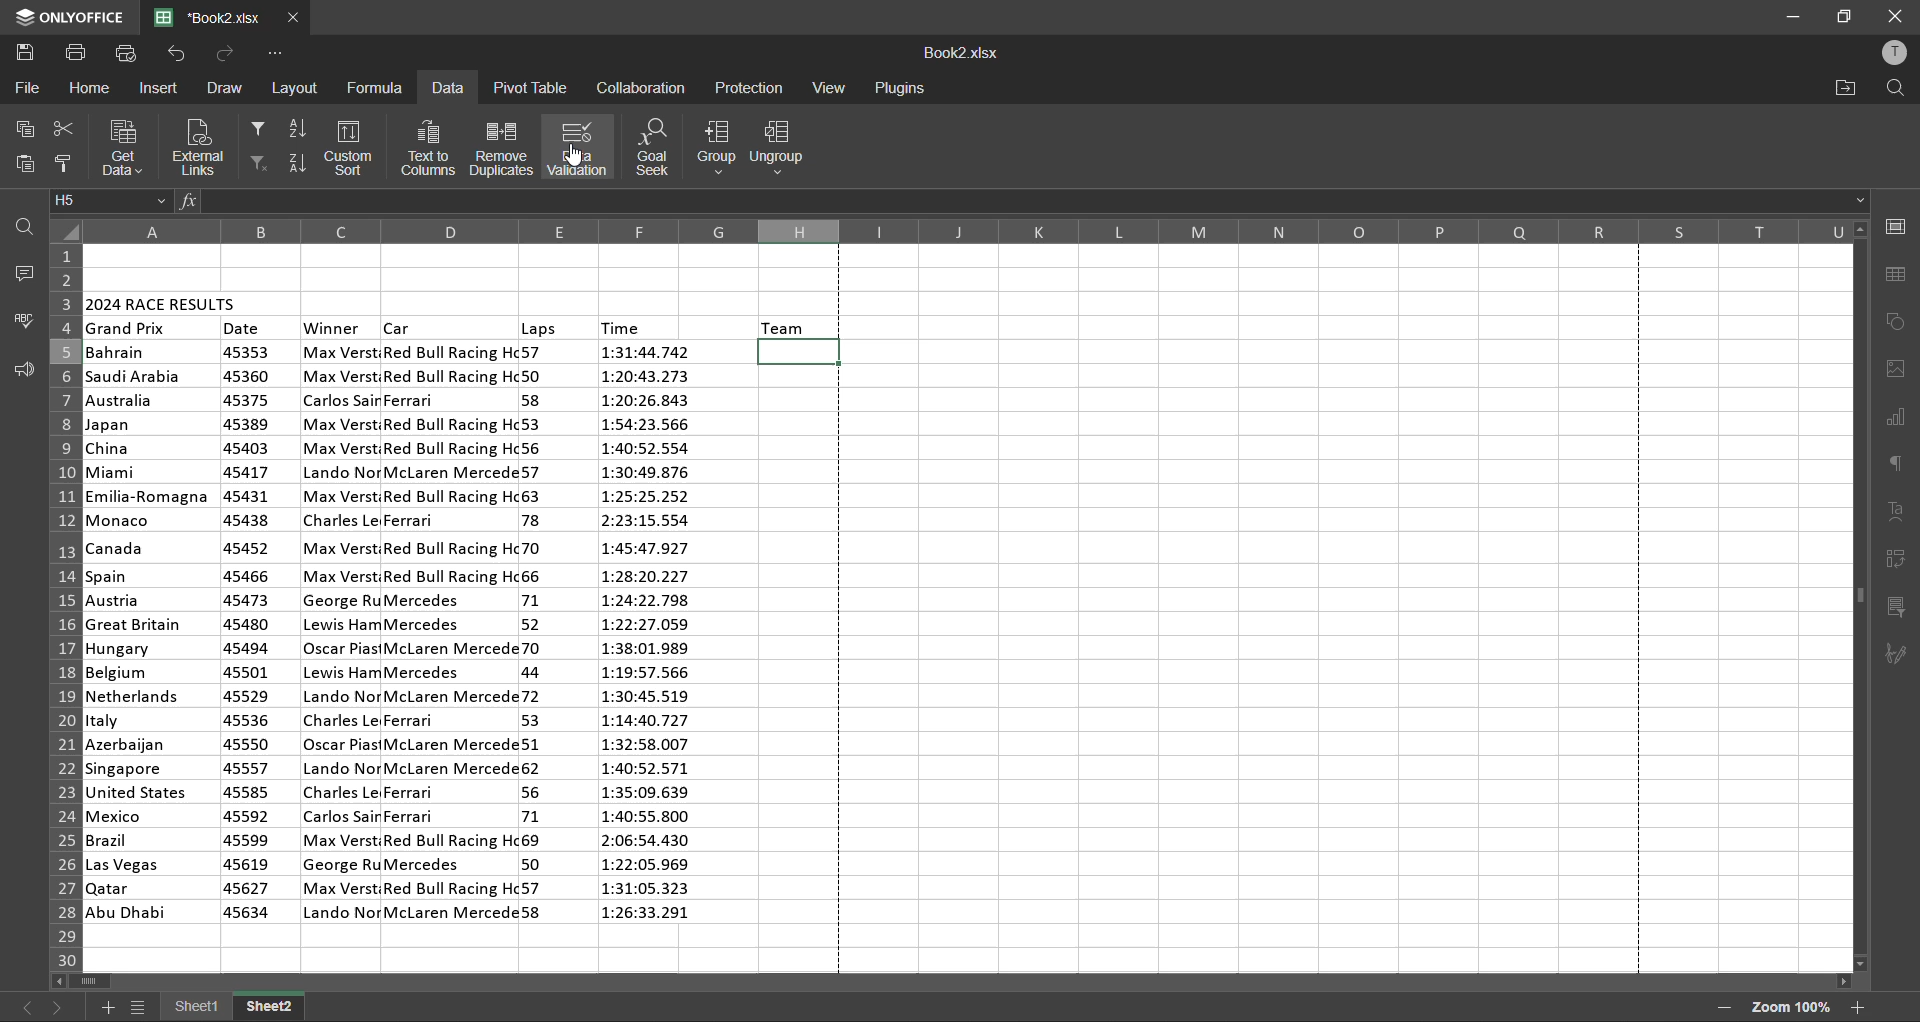  I want to click on copy, so click(23, 131).